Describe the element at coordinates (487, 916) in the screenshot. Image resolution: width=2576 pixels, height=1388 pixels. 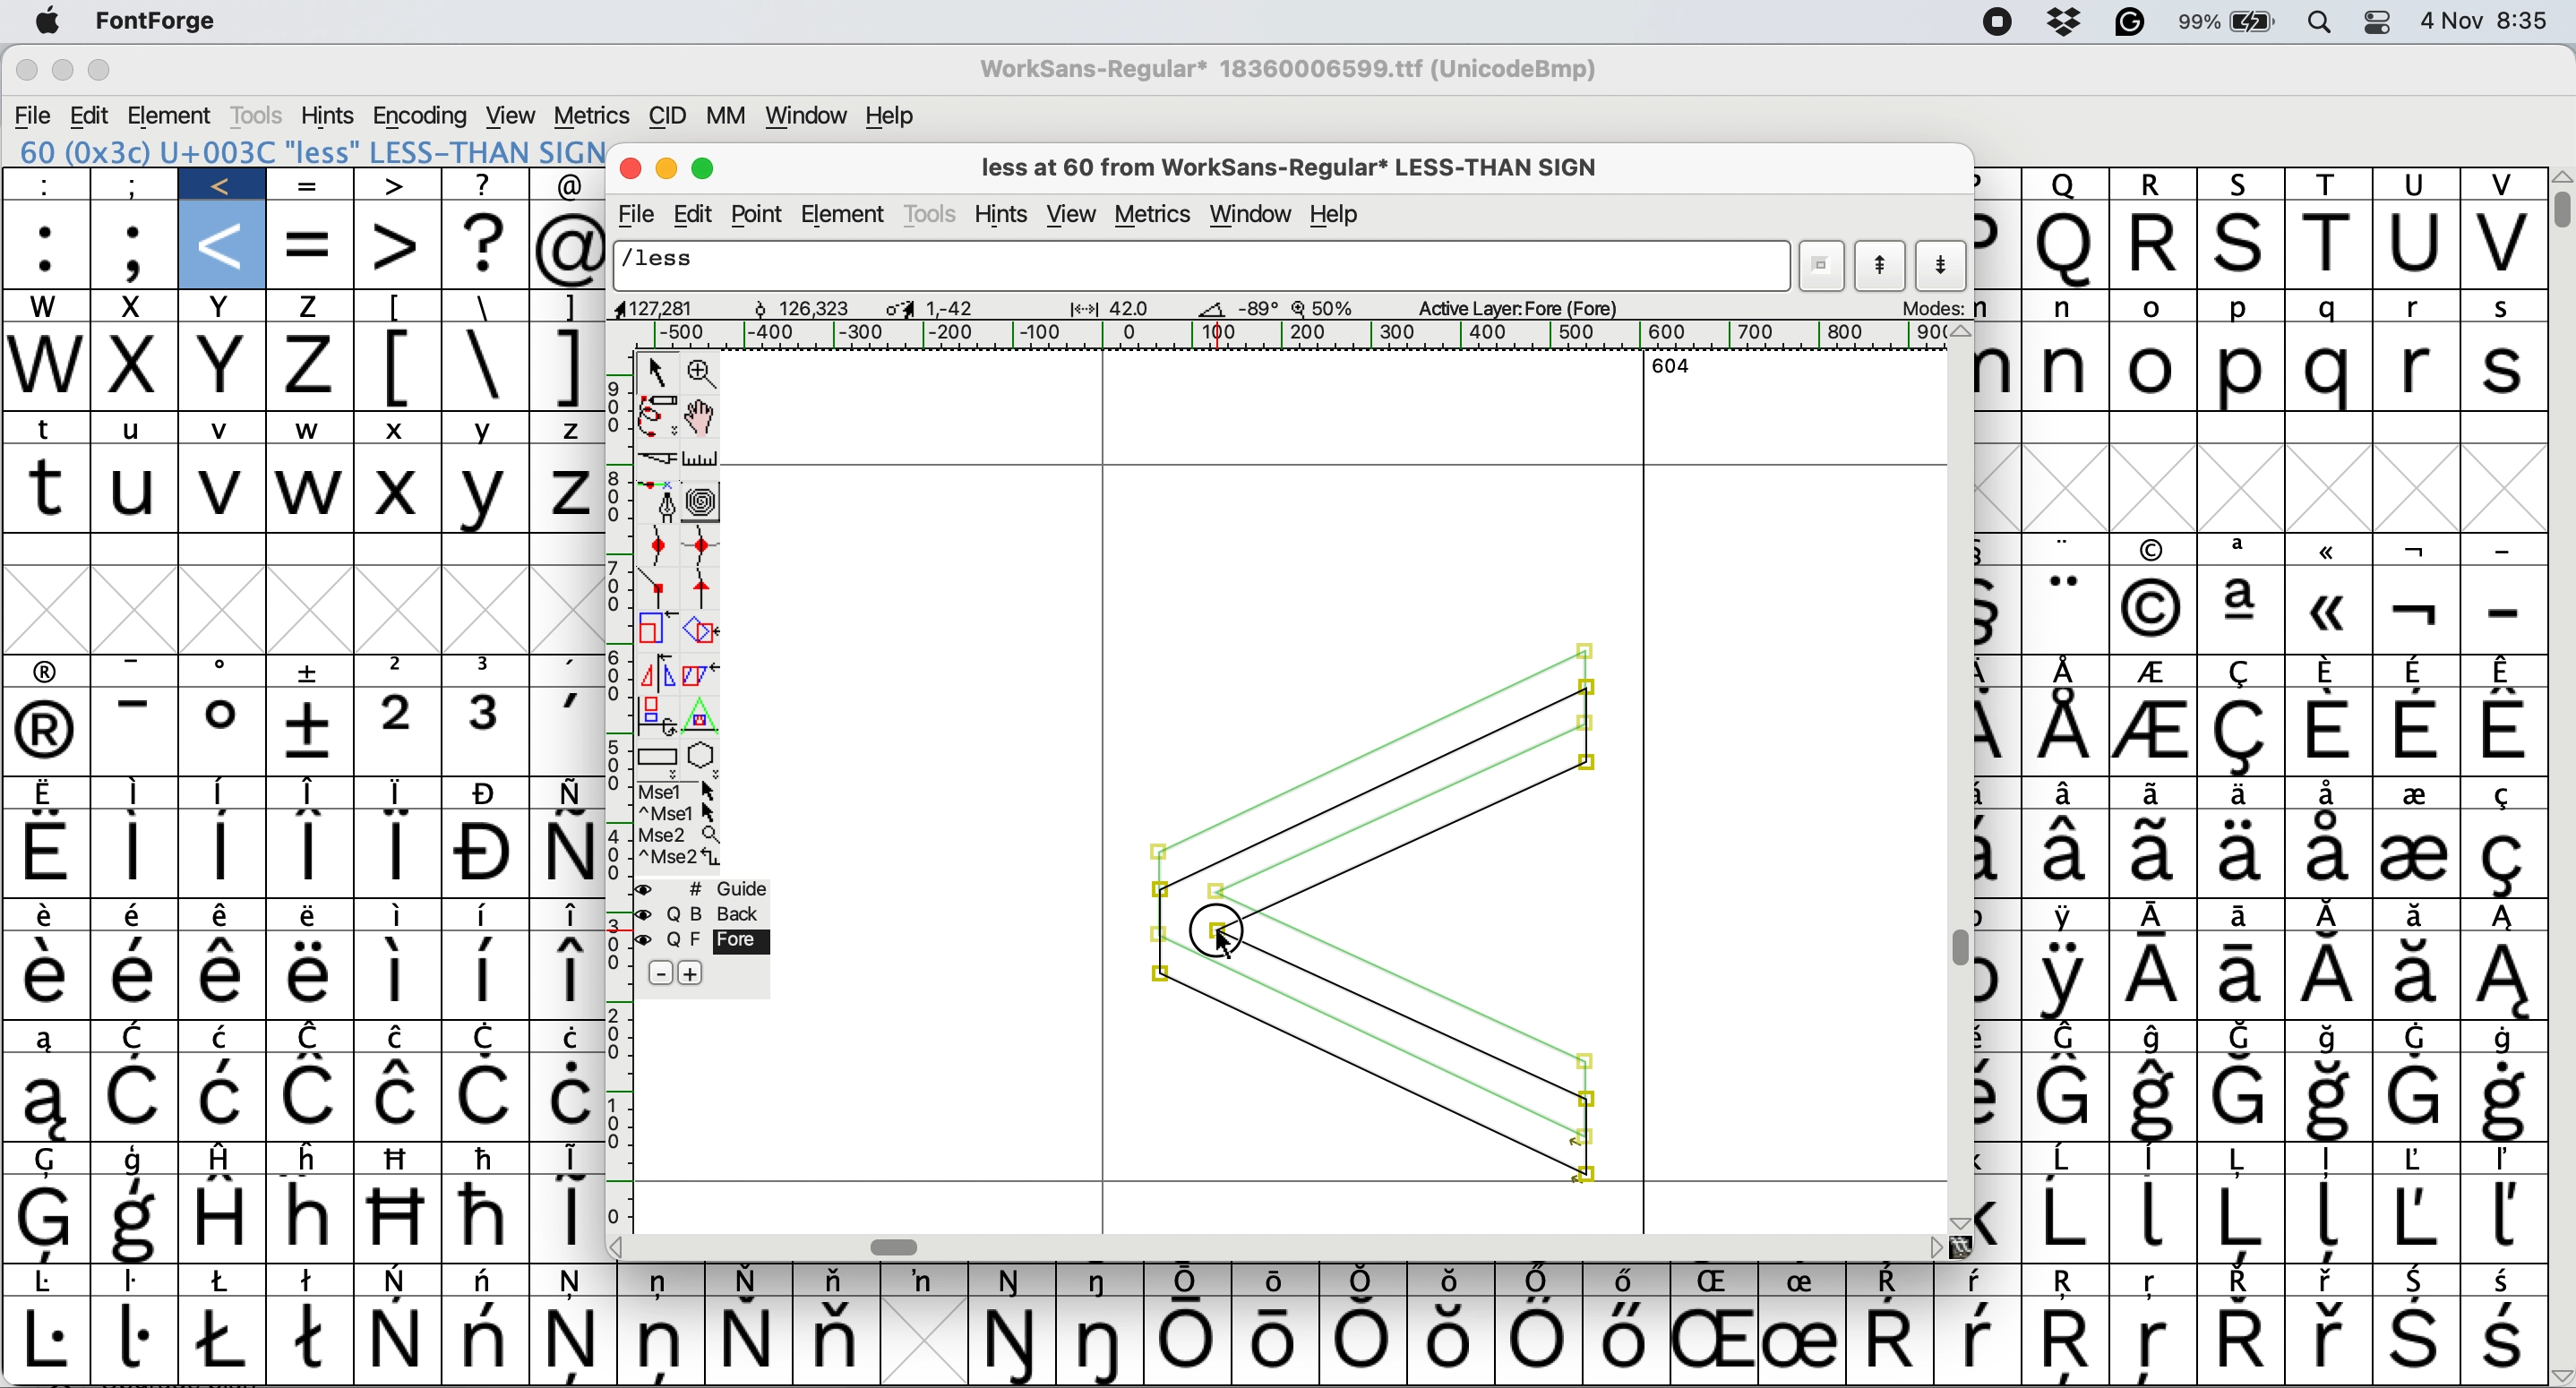
I see `Symbol` at that location.